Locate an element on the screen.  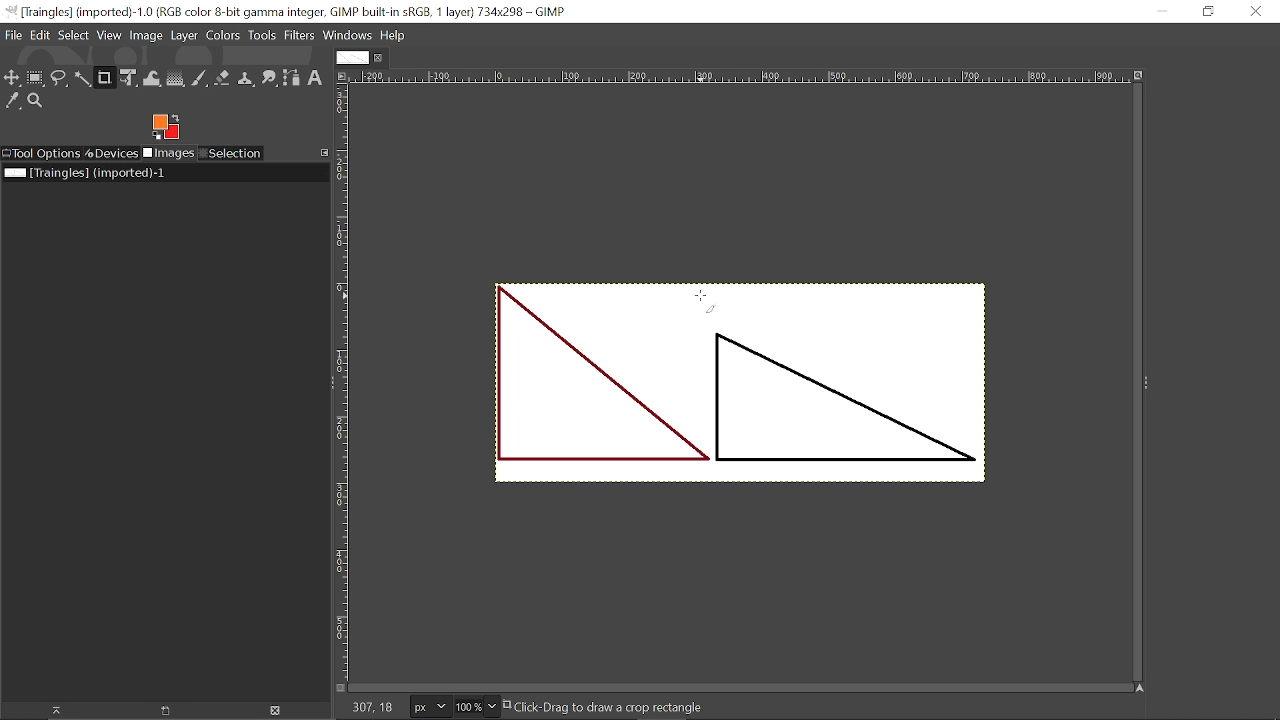
cursor is located at coordinates (705, 301).